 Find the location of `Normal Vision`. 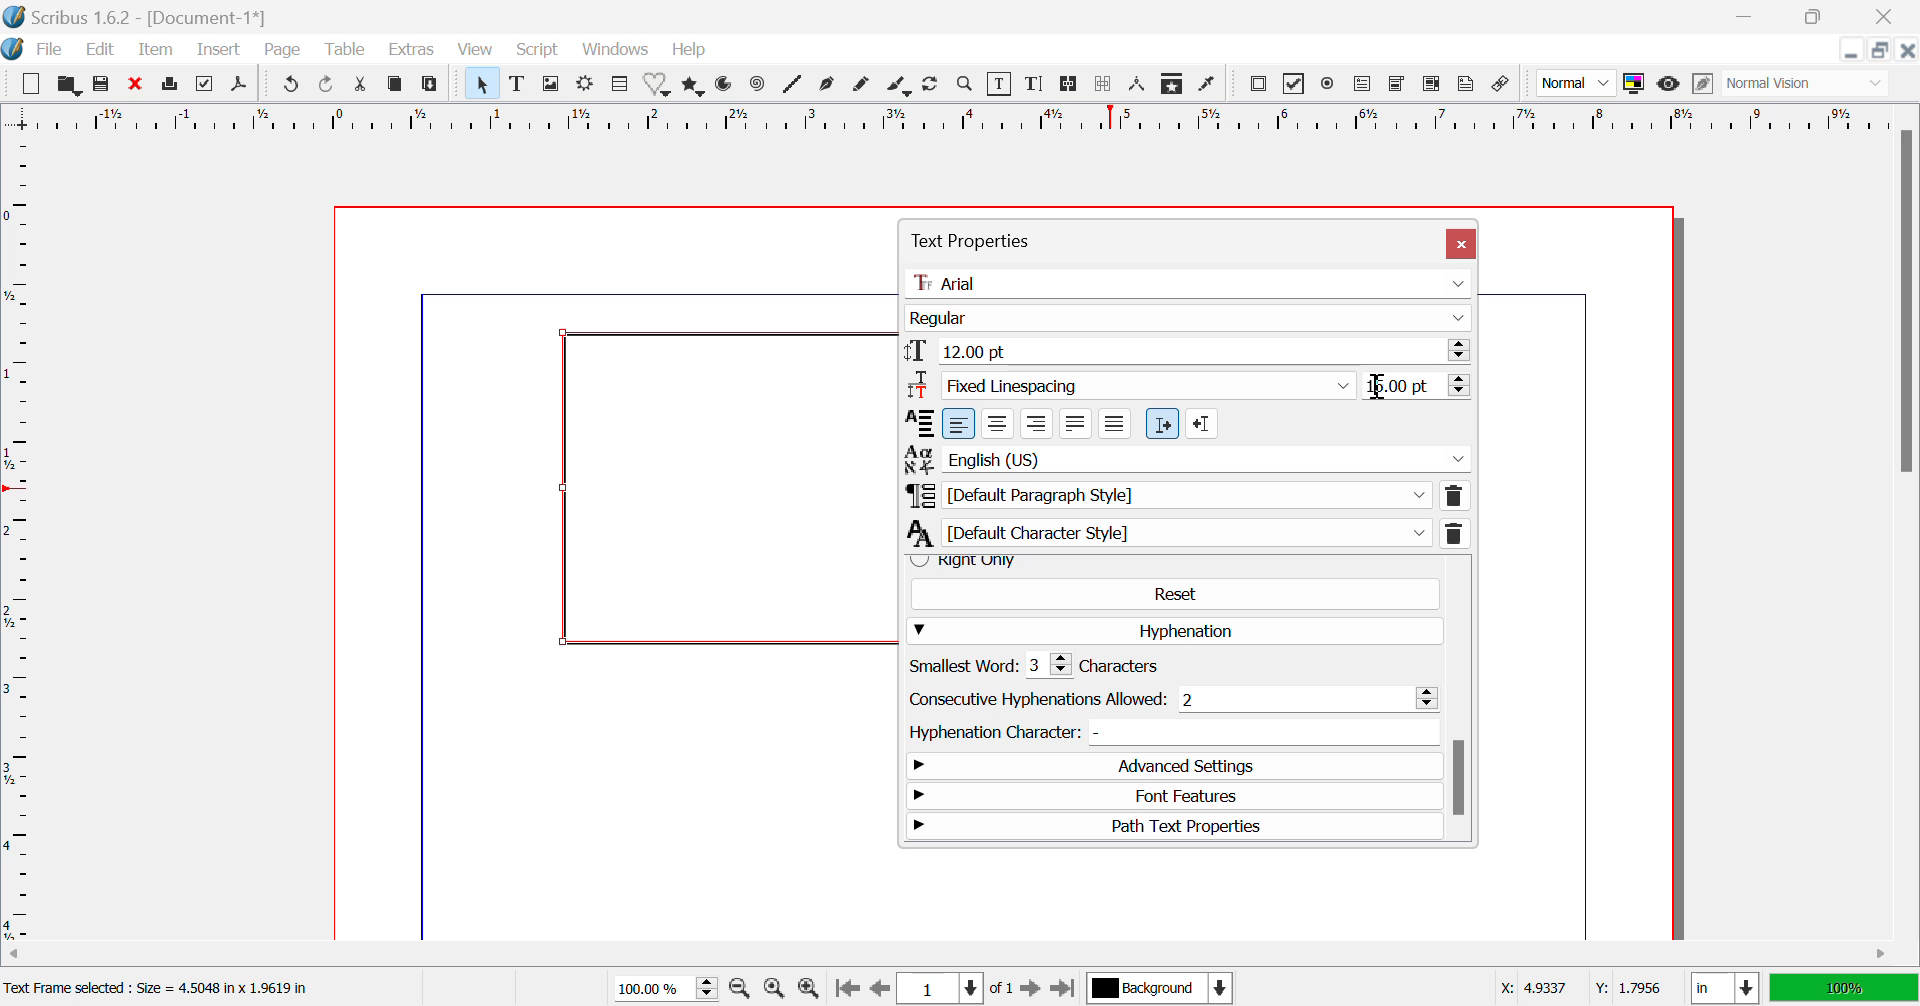

Normal Vision is located at coordinates (1810, 85).